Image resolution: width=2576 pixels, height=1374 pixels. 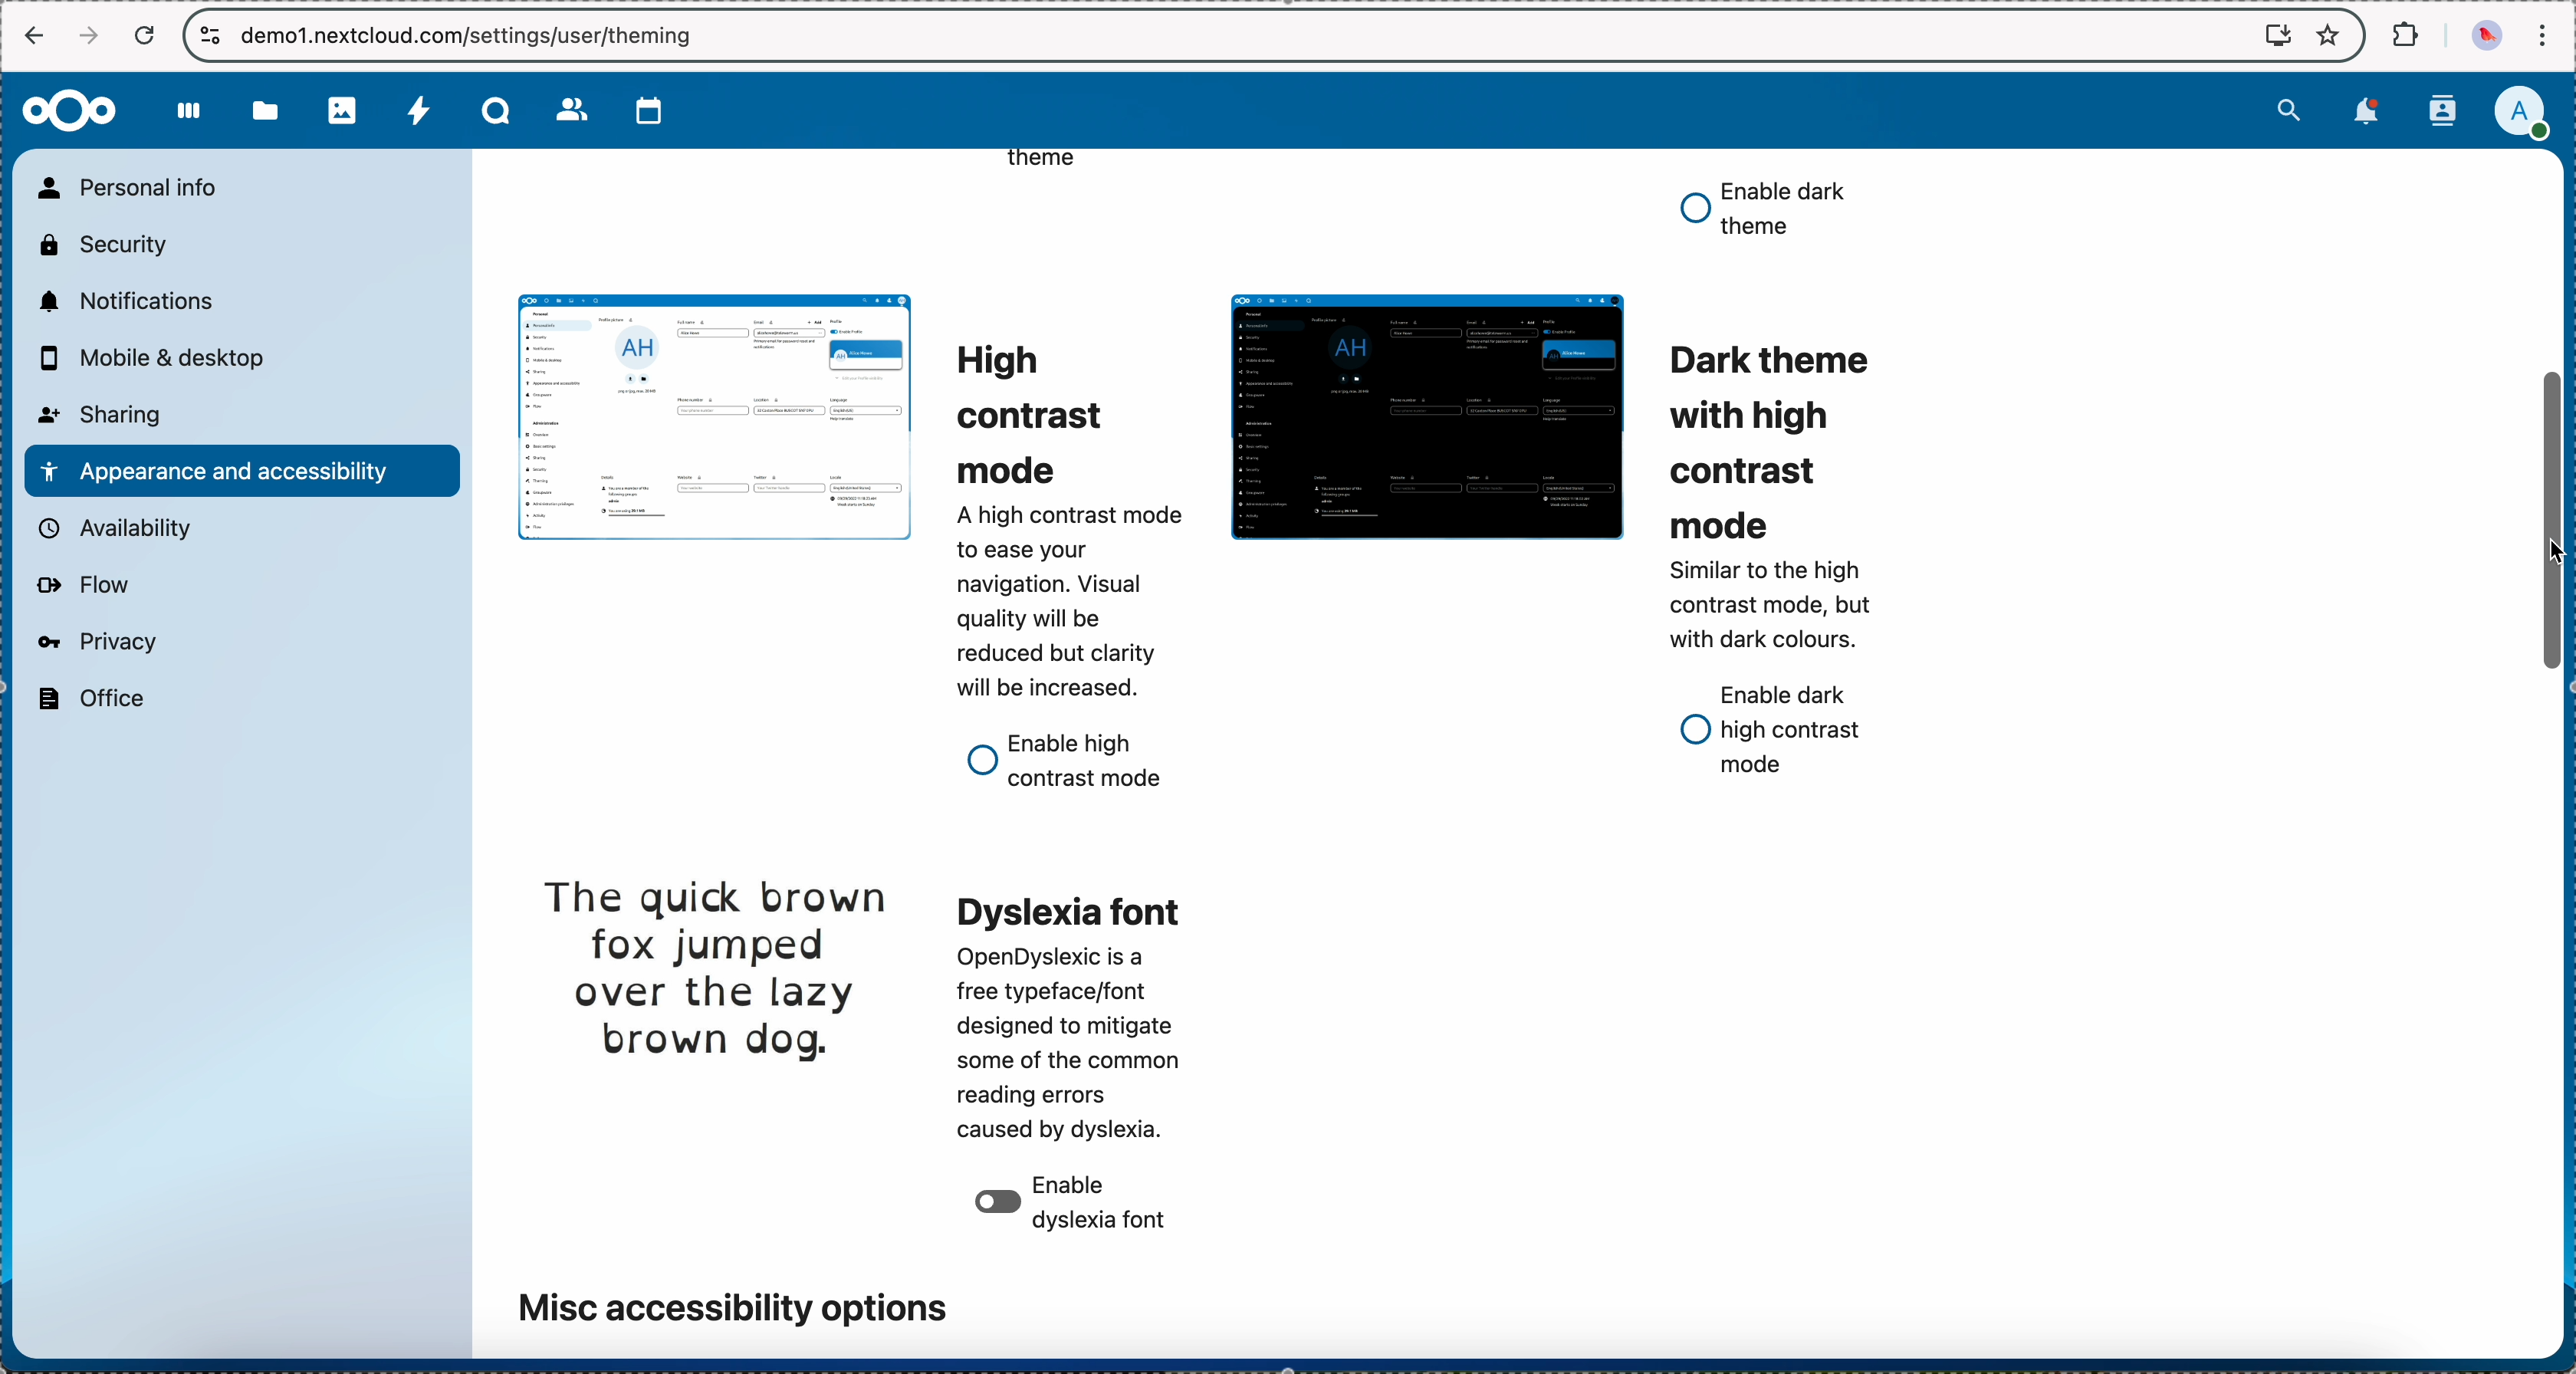 What do you see at coordinates (2544, 519) in the screenshot?
I see `click on scroll bar` at bounding box center [2544, 519].